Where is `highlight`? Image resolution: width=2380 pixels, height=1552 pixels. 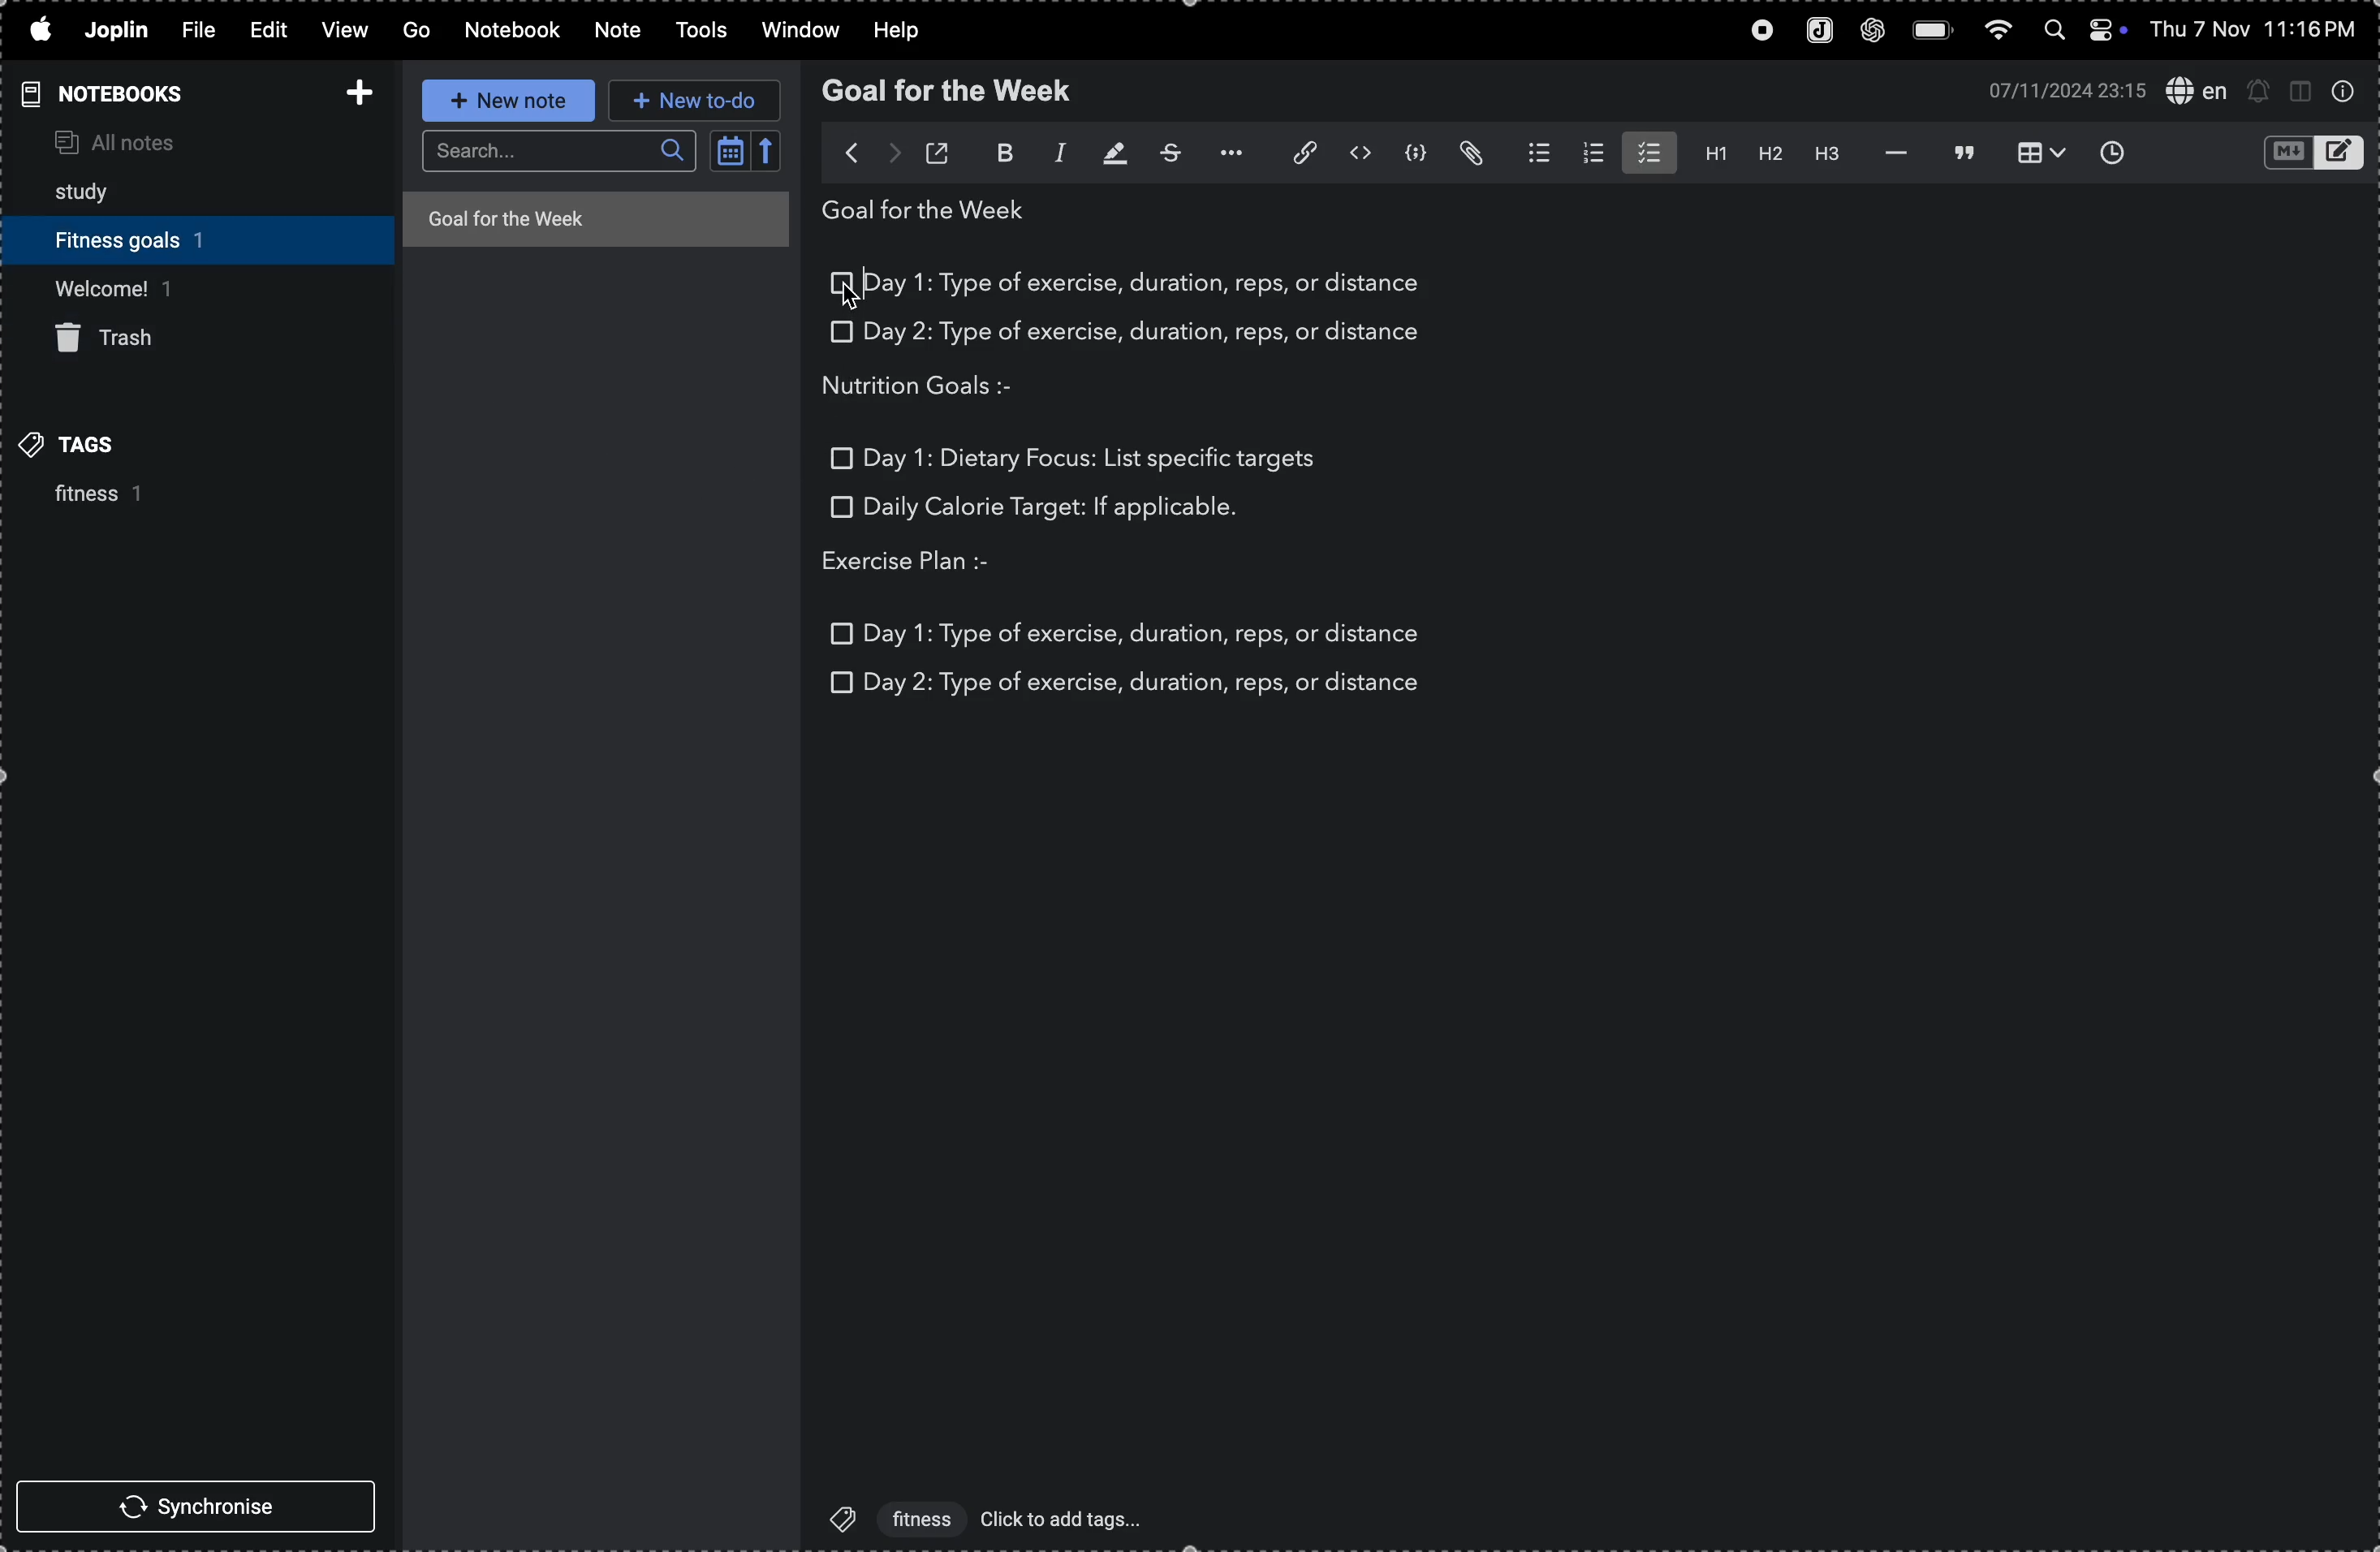
highlight is located at coordinates (1106, 155).